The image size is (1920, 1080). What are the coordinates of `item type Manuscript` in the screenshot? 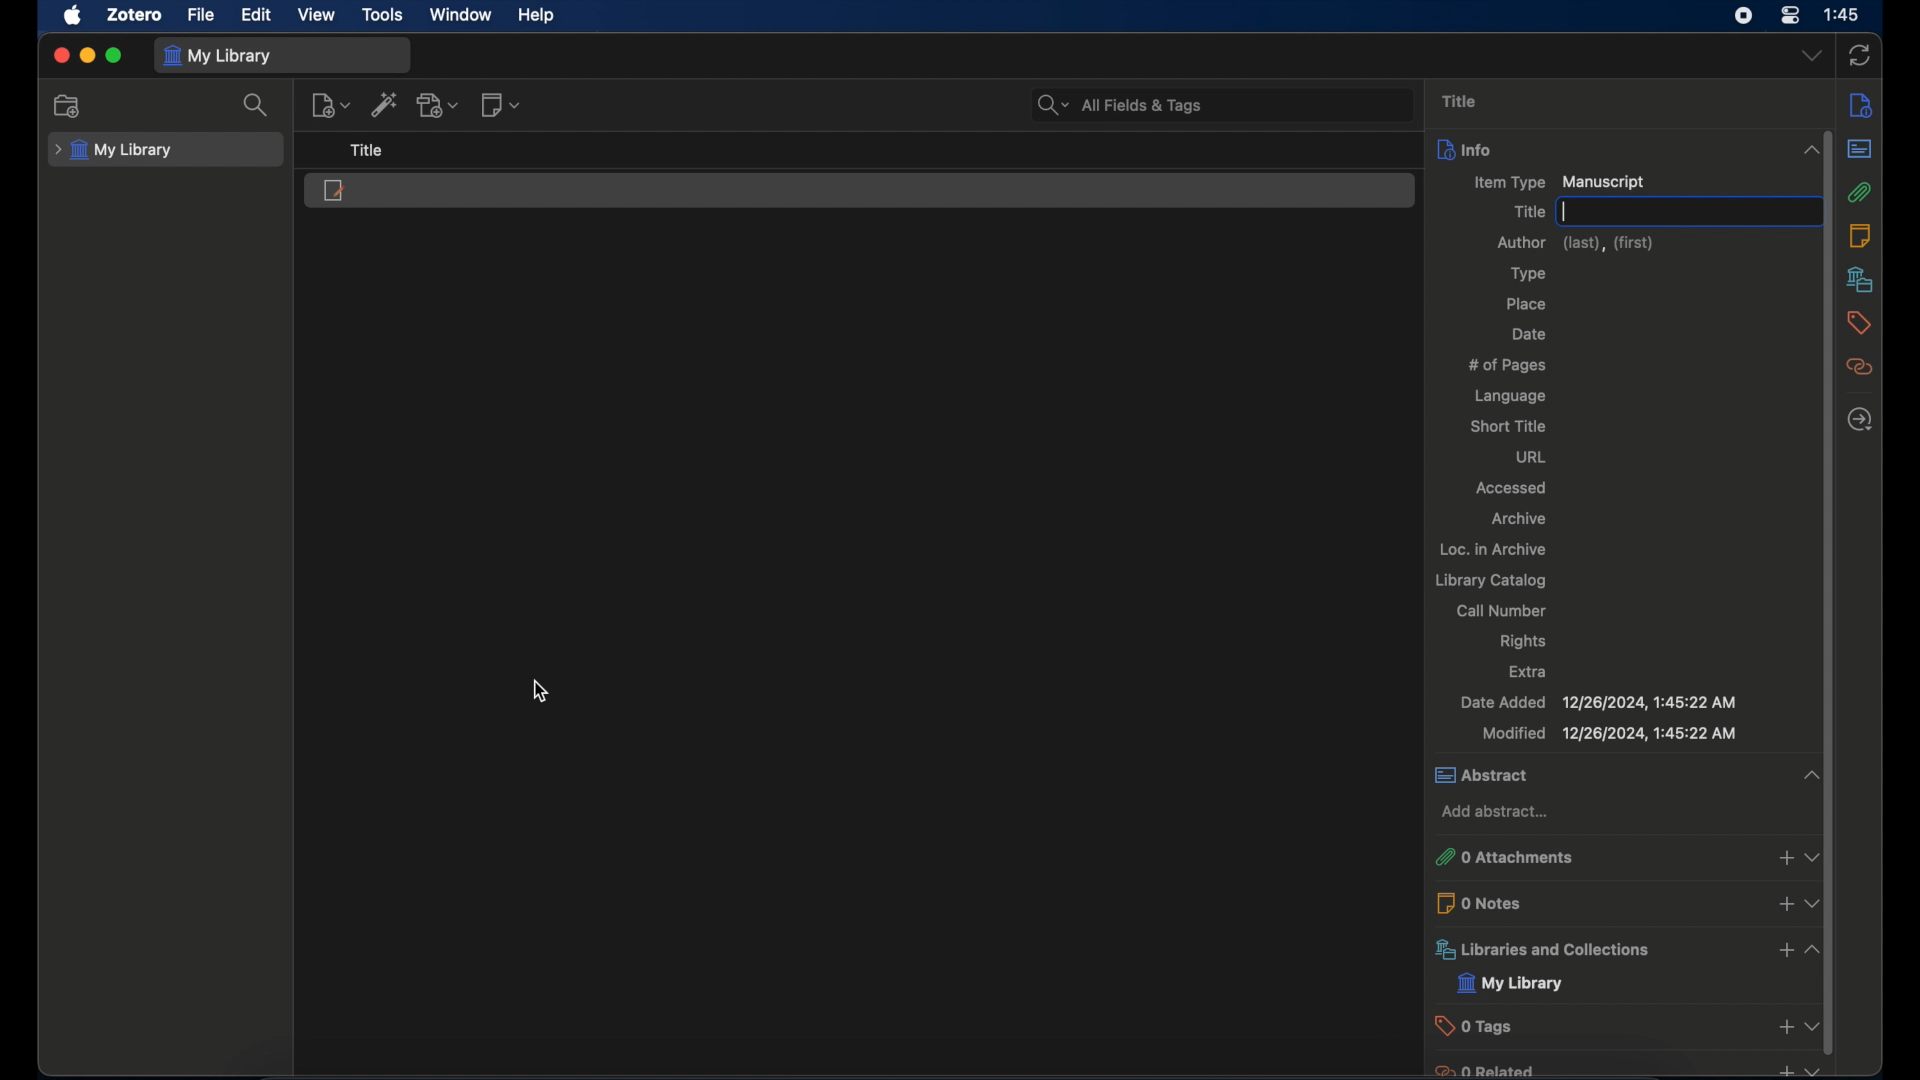 It's located at (1559, 183).